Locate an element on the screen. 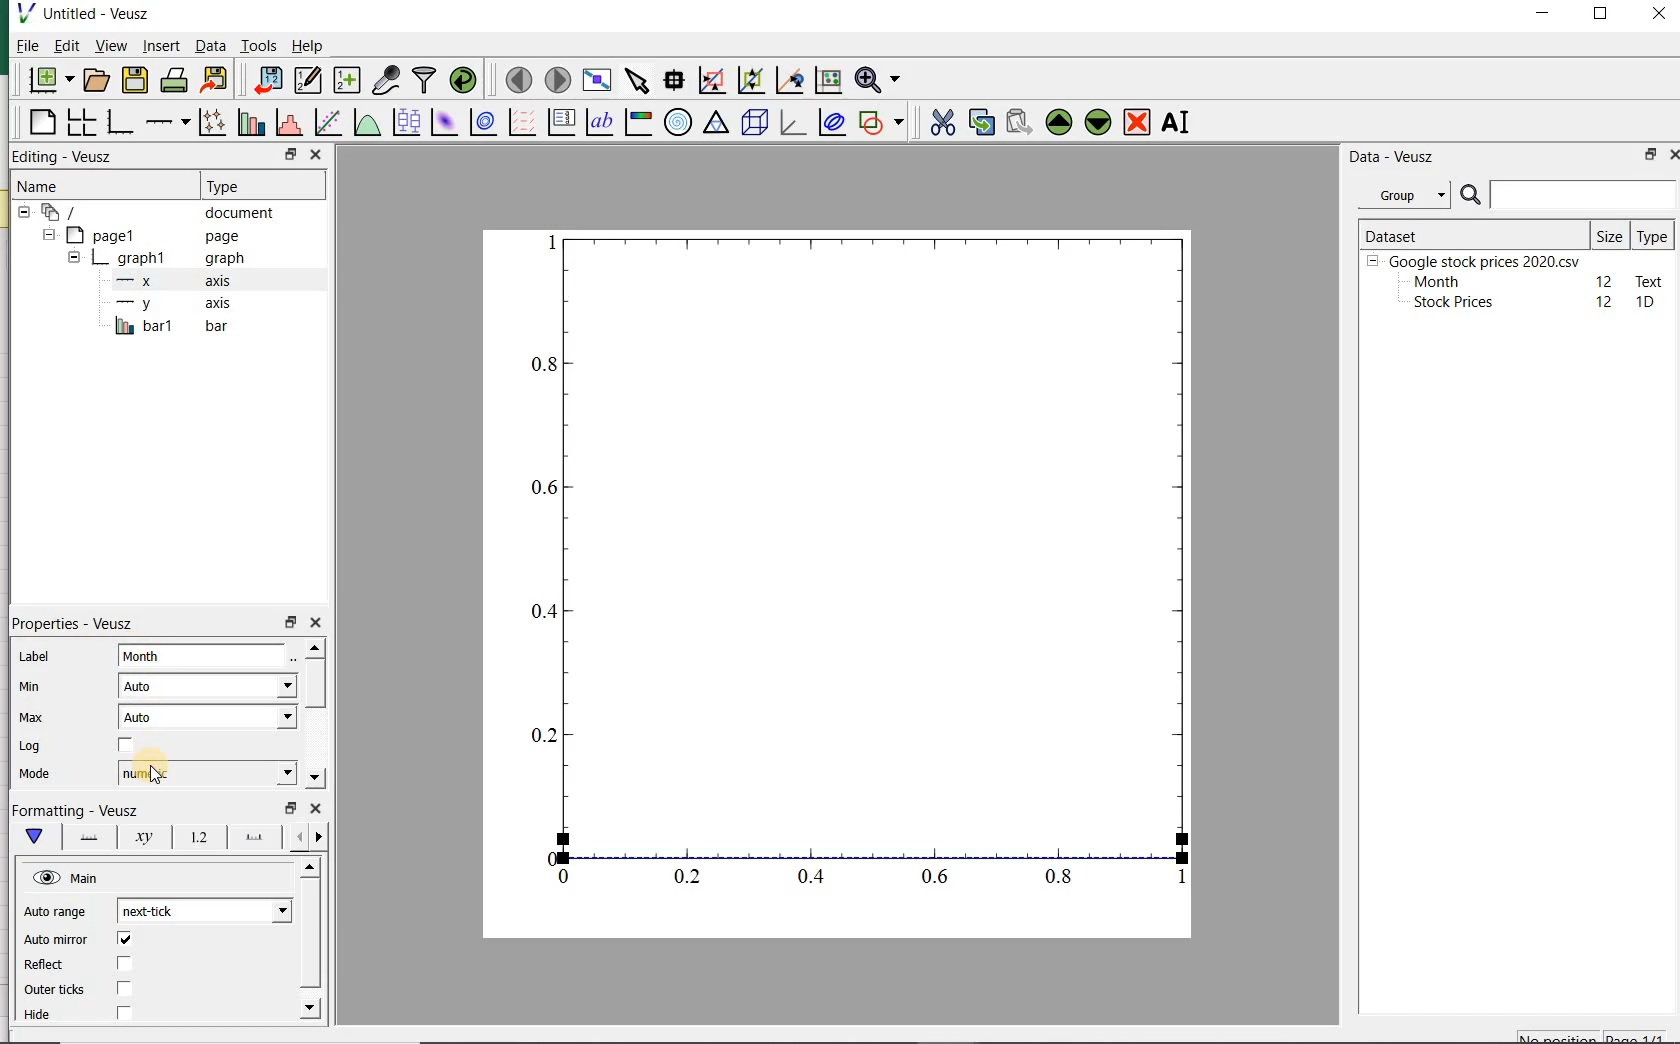 This screenshot has height=1044, width=1680. insert is located at coordinates (161, 47).